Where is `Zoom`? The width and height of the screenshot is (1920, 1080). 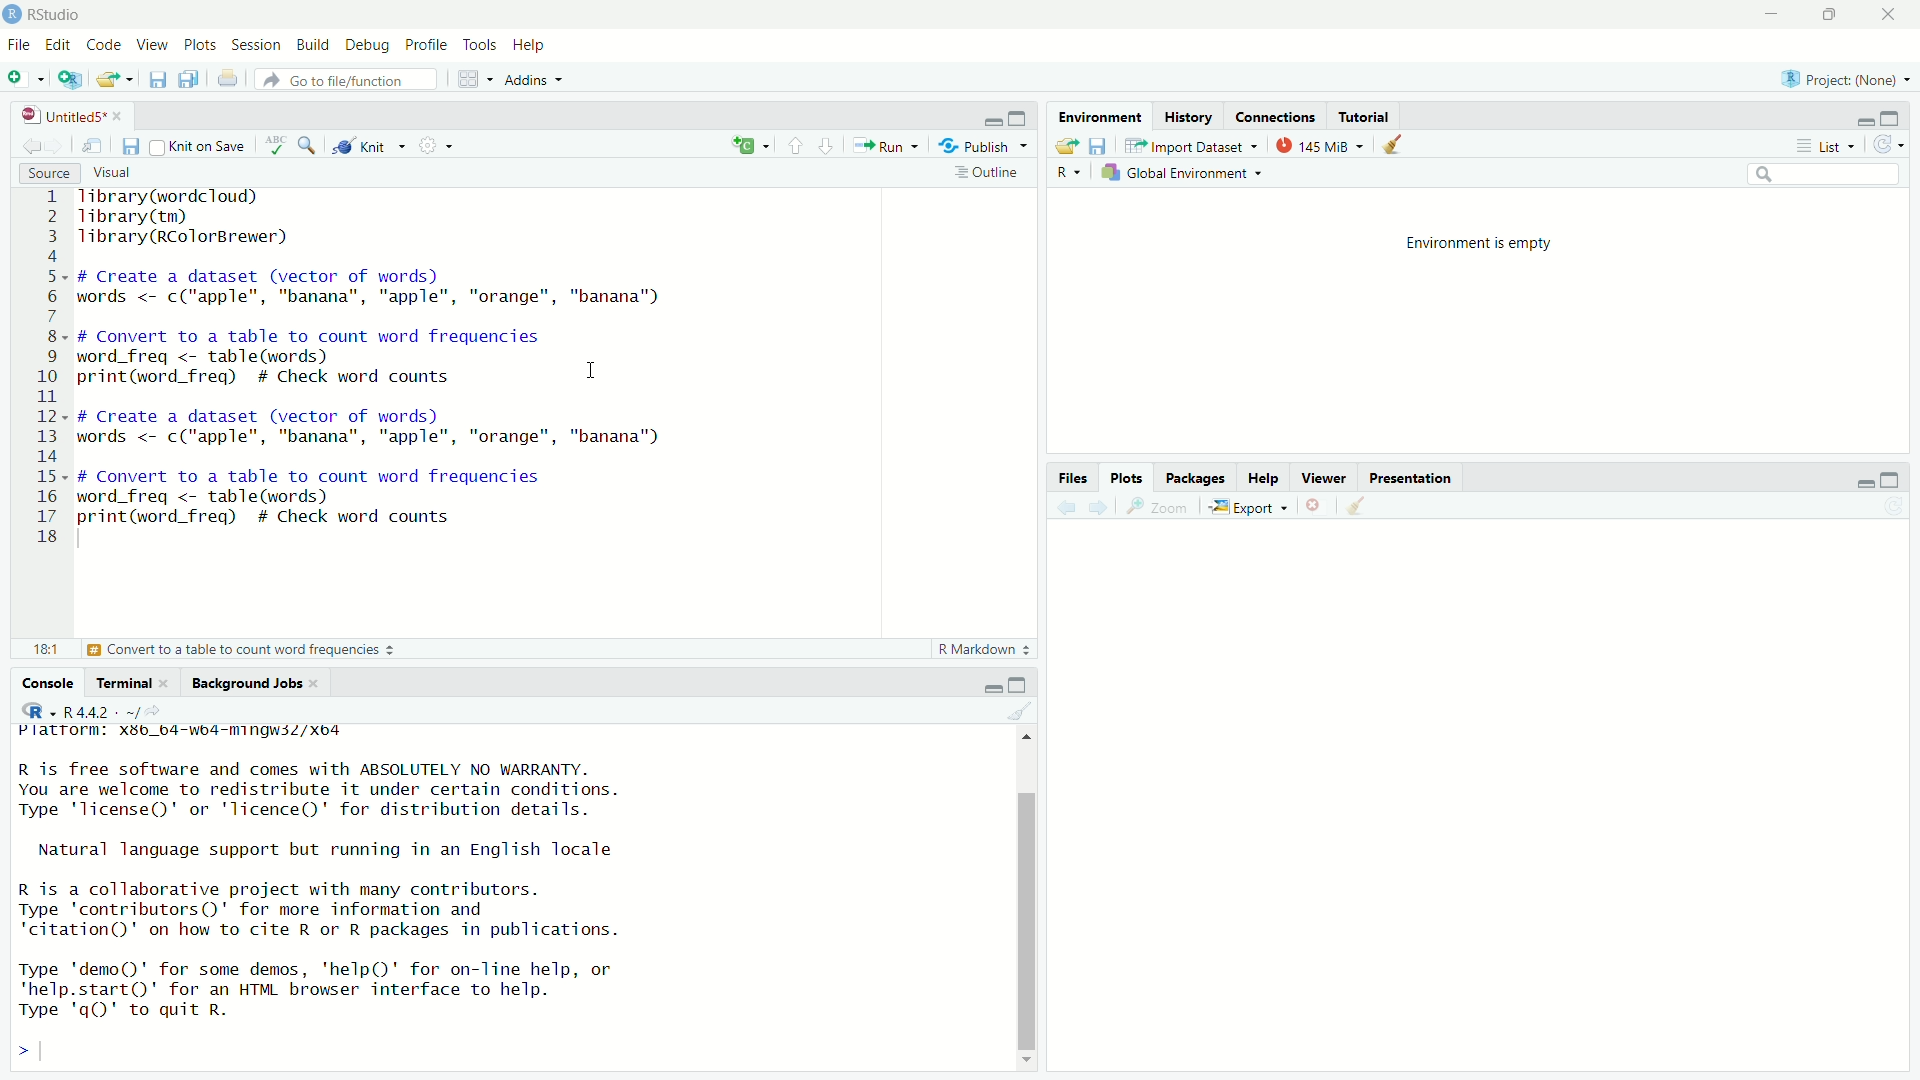
Zoom is located at coordinates (1158, 506).